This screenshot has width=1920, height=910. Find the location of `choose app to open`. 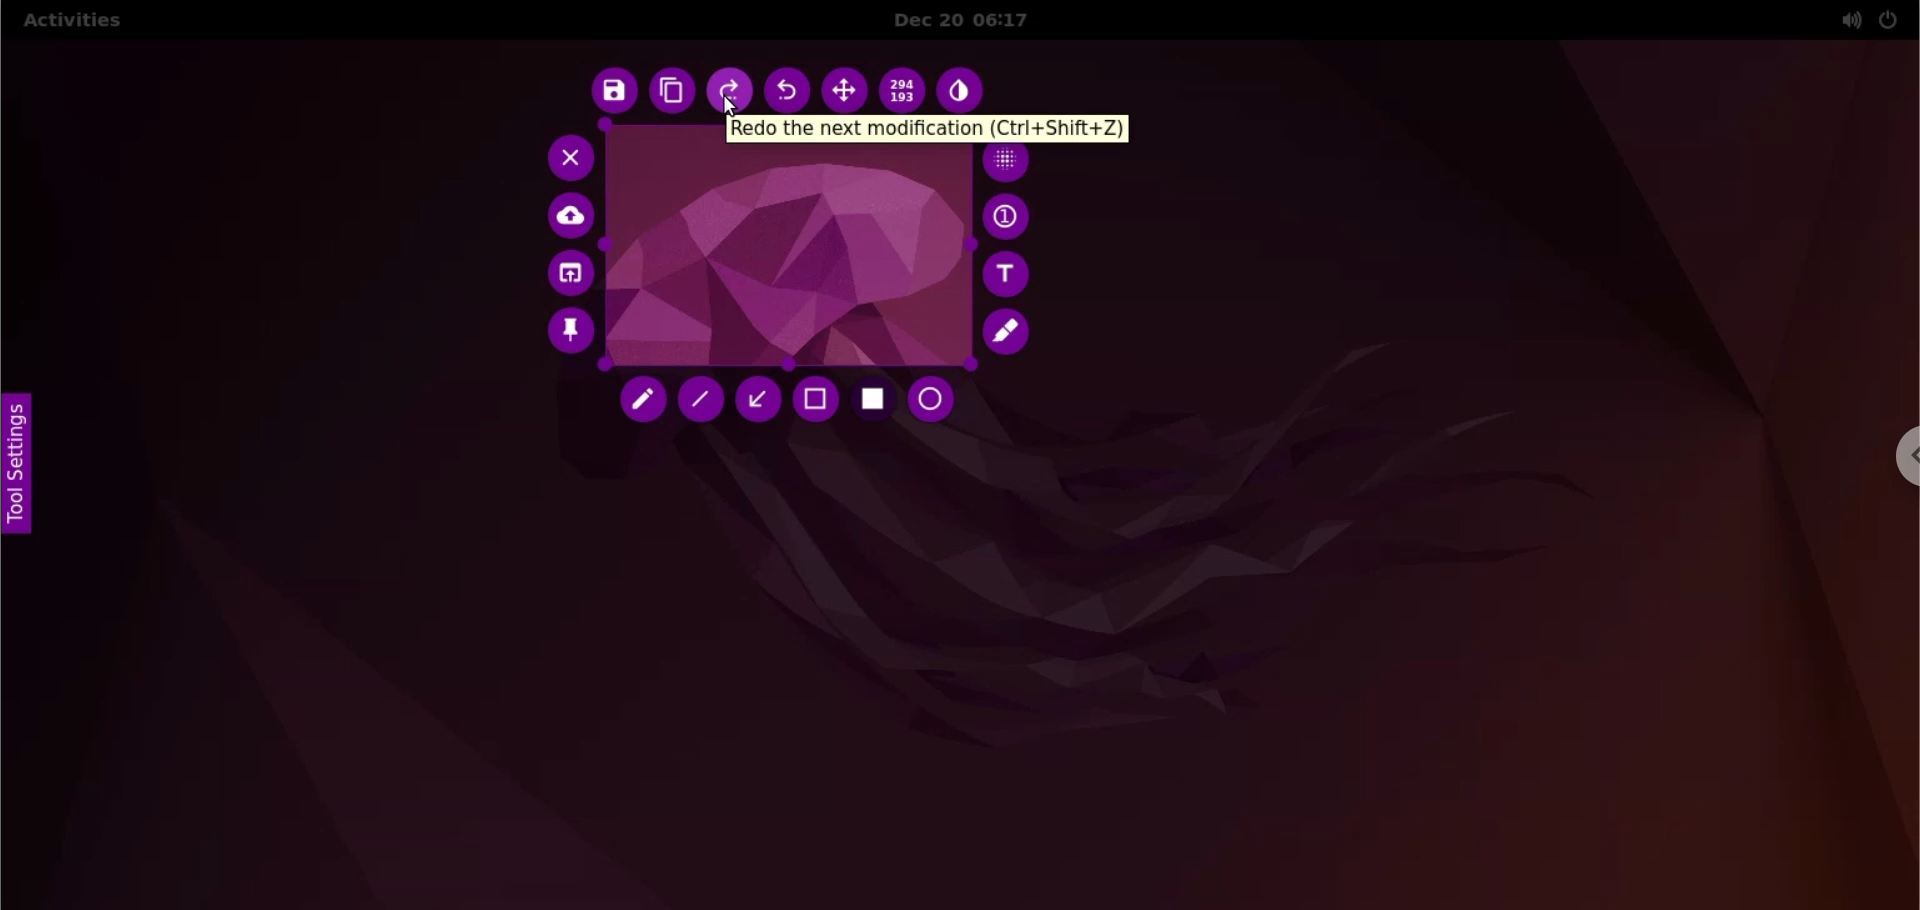

choose app to open is located at coordinates (568, 275).